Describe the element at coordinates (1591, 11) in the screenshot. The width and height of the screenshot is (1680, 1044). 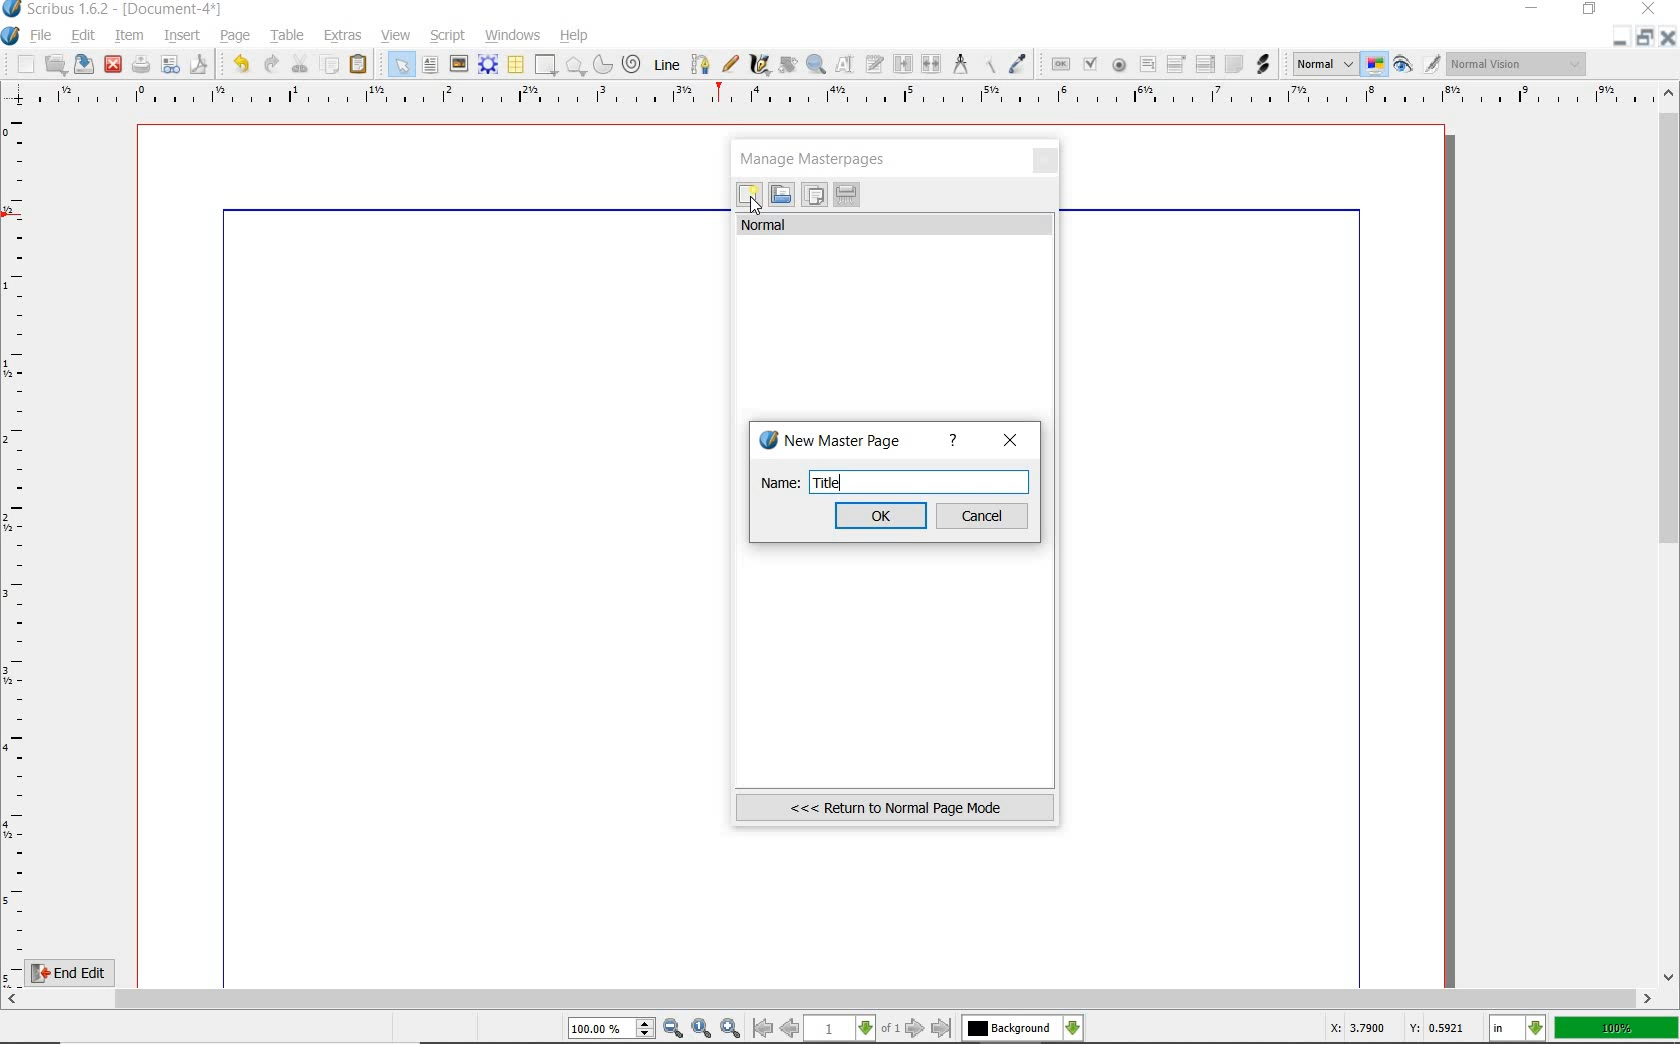
I see `restore` at that location.